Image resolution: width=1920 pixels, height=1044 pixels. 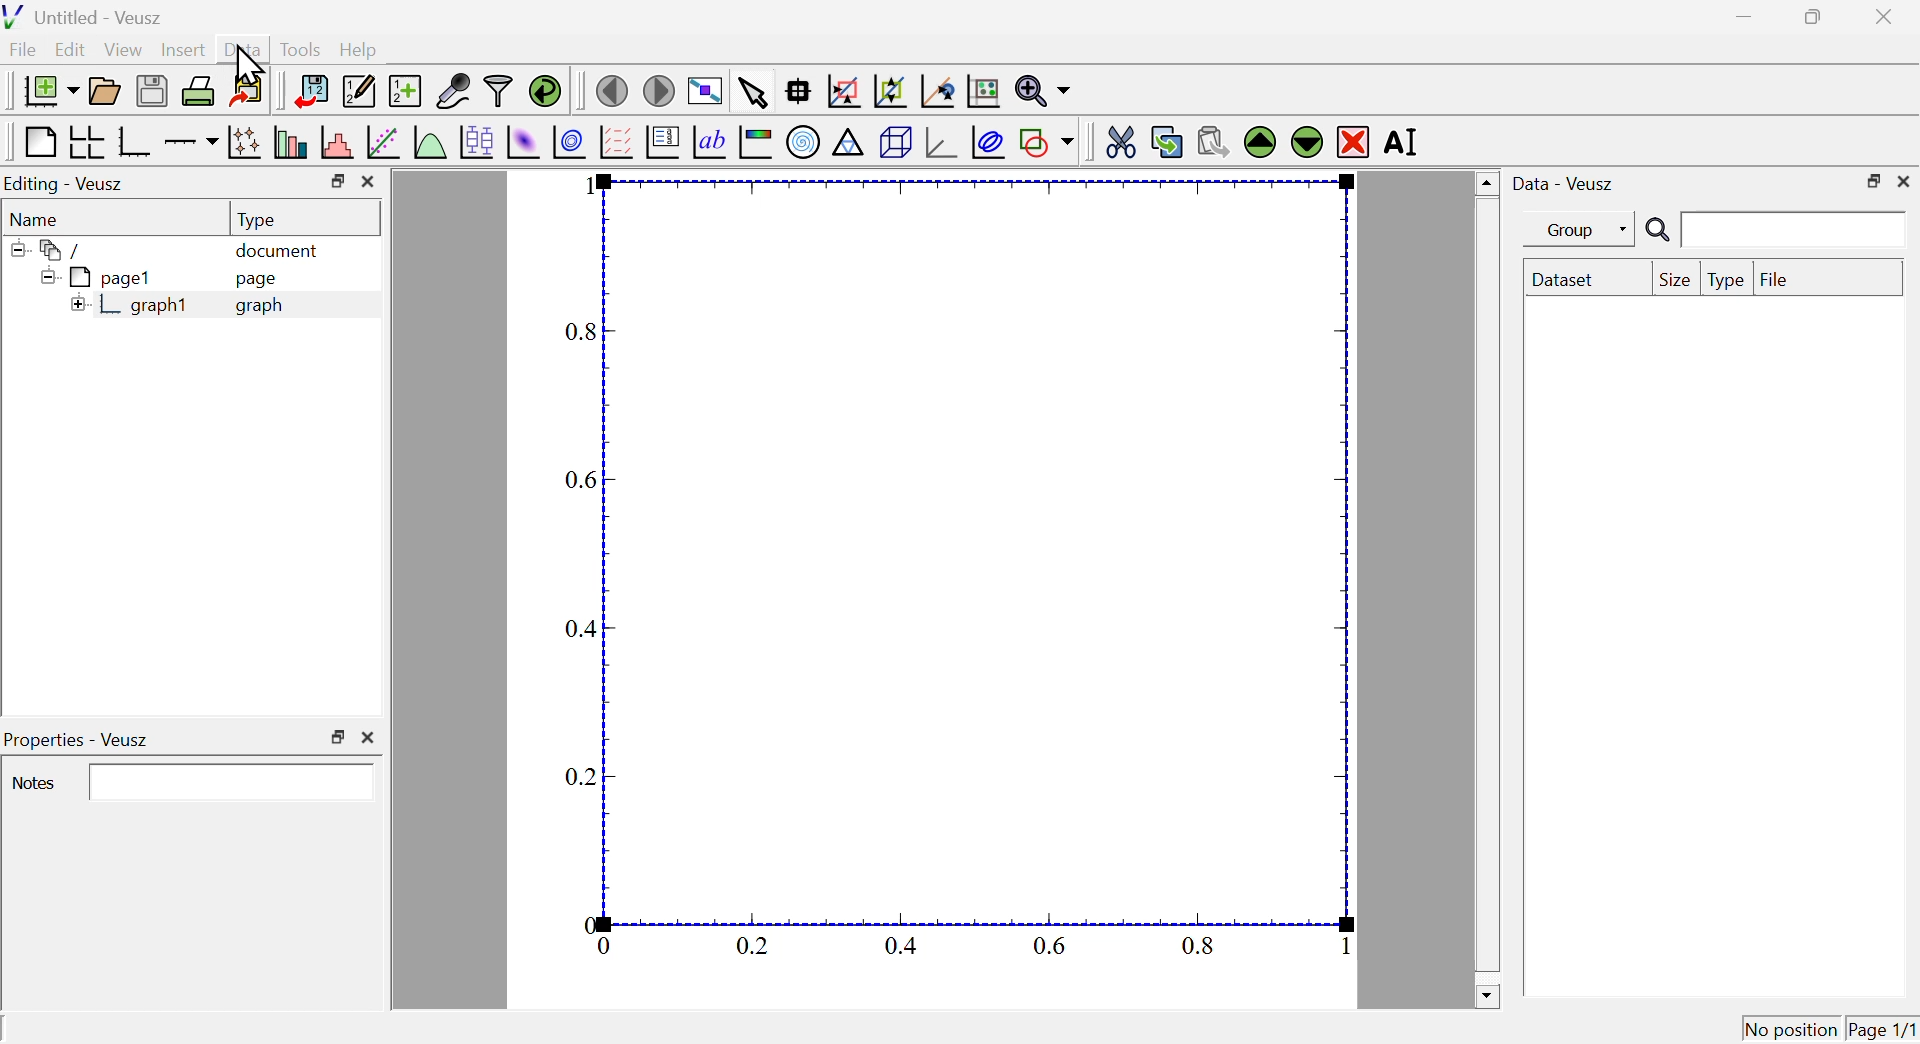 I want to click on scrollbar, so click(x=1486, y=589).